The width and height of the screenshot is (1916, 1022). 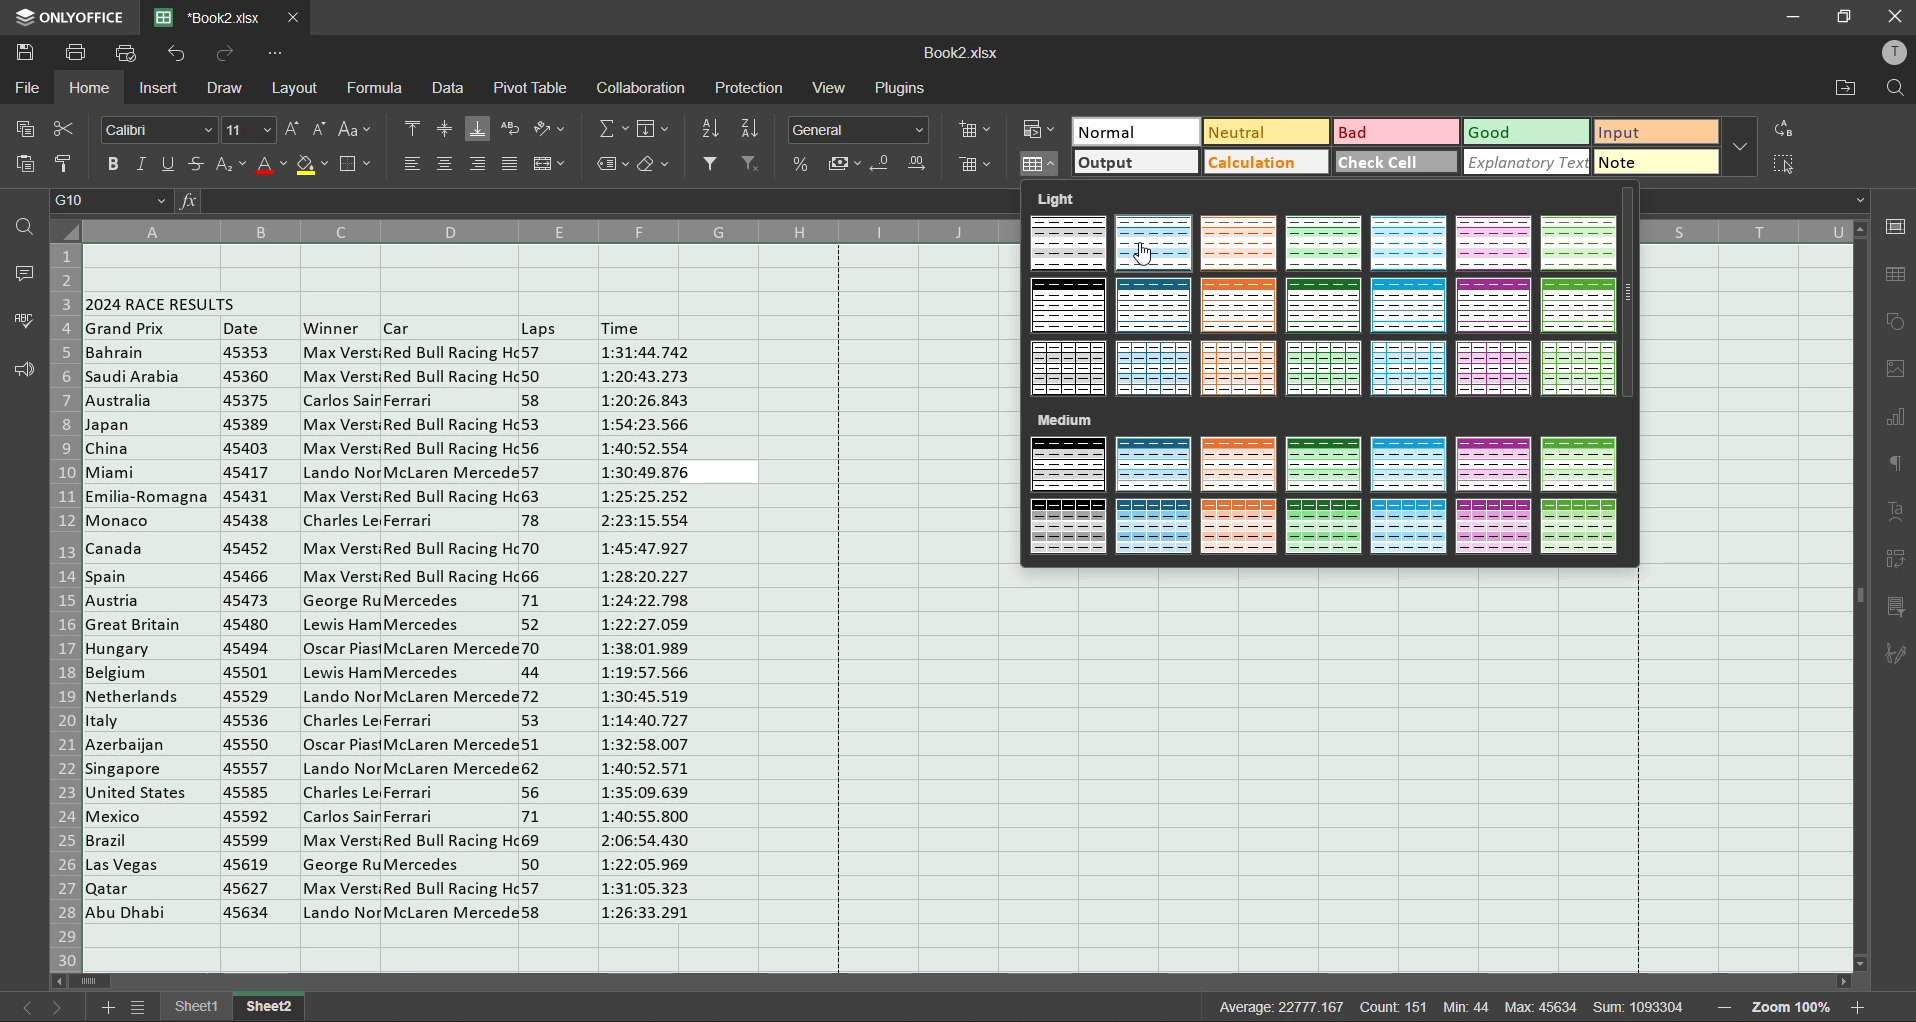 I want to click on table style light 13, so click(x=1493, y=304).